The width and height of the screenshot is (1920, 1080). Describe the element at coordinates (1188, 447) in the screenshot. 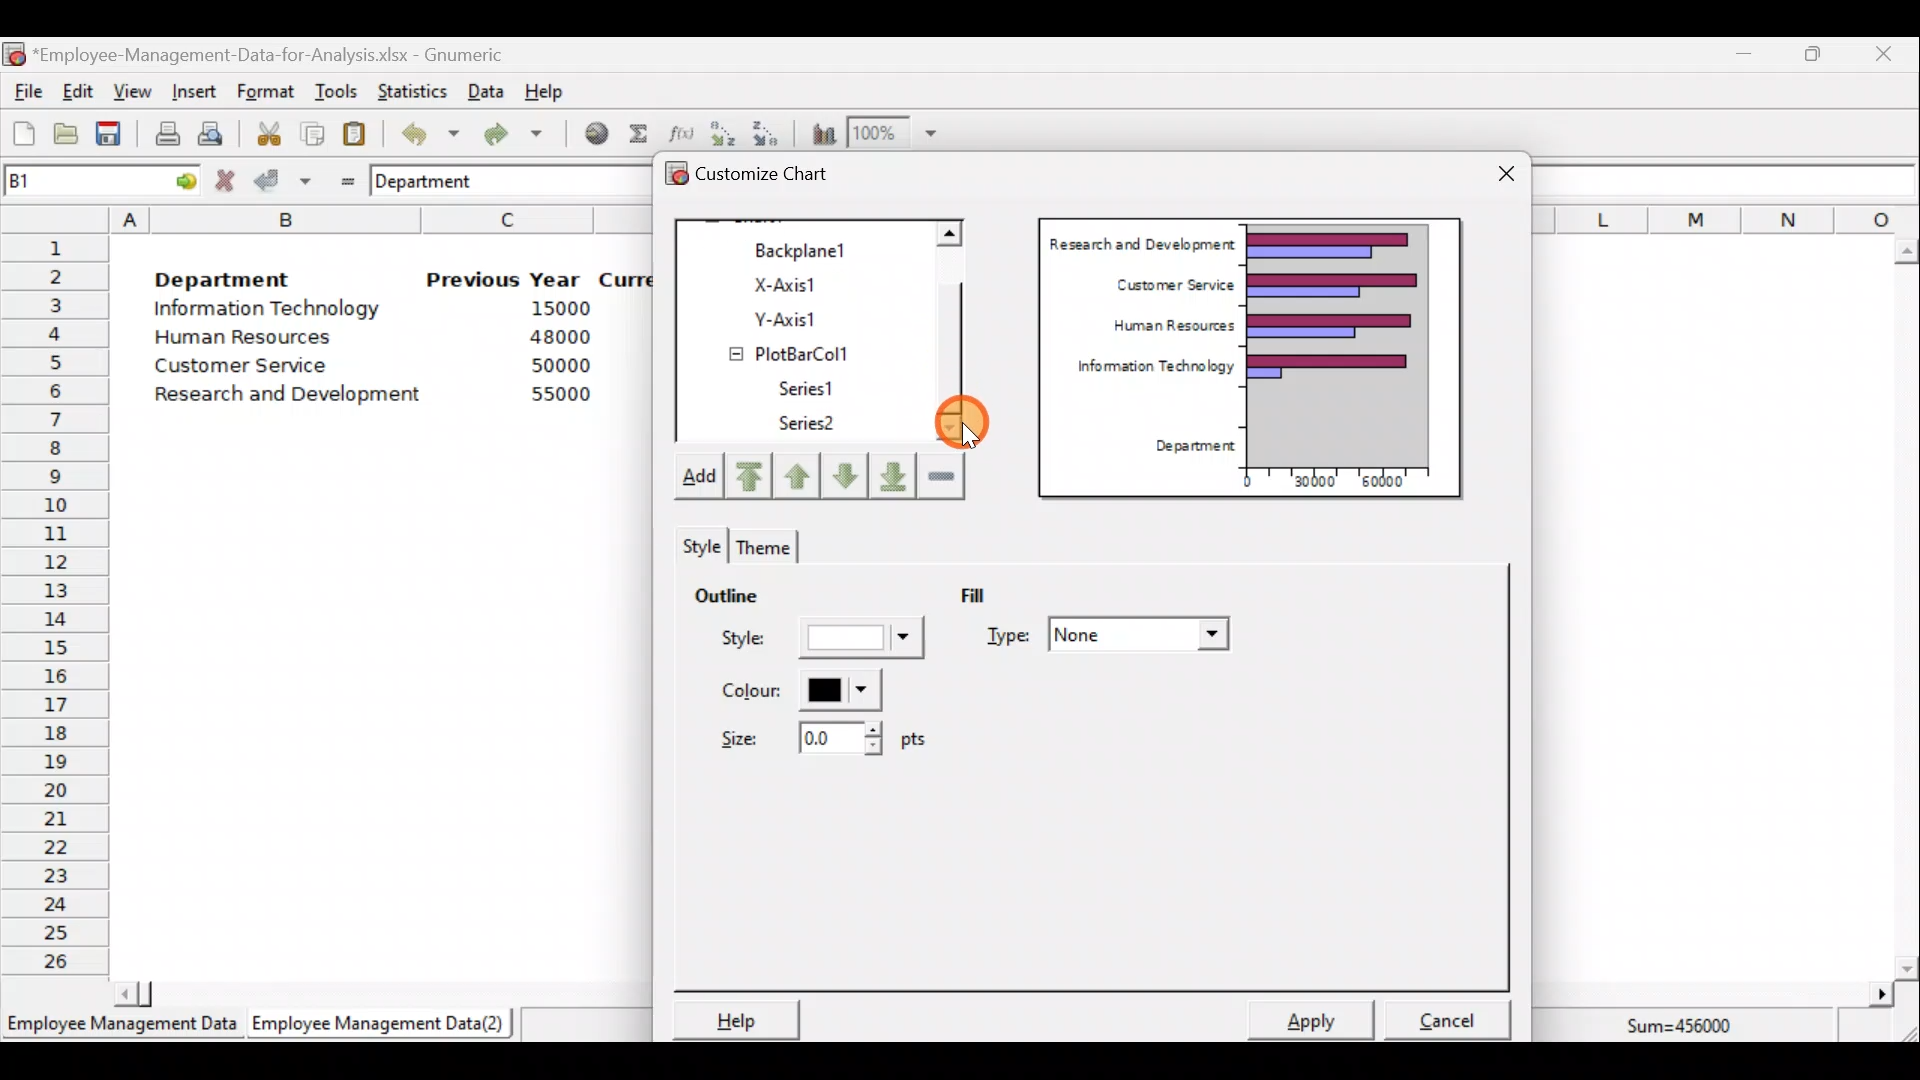

I see `Department` at that location.